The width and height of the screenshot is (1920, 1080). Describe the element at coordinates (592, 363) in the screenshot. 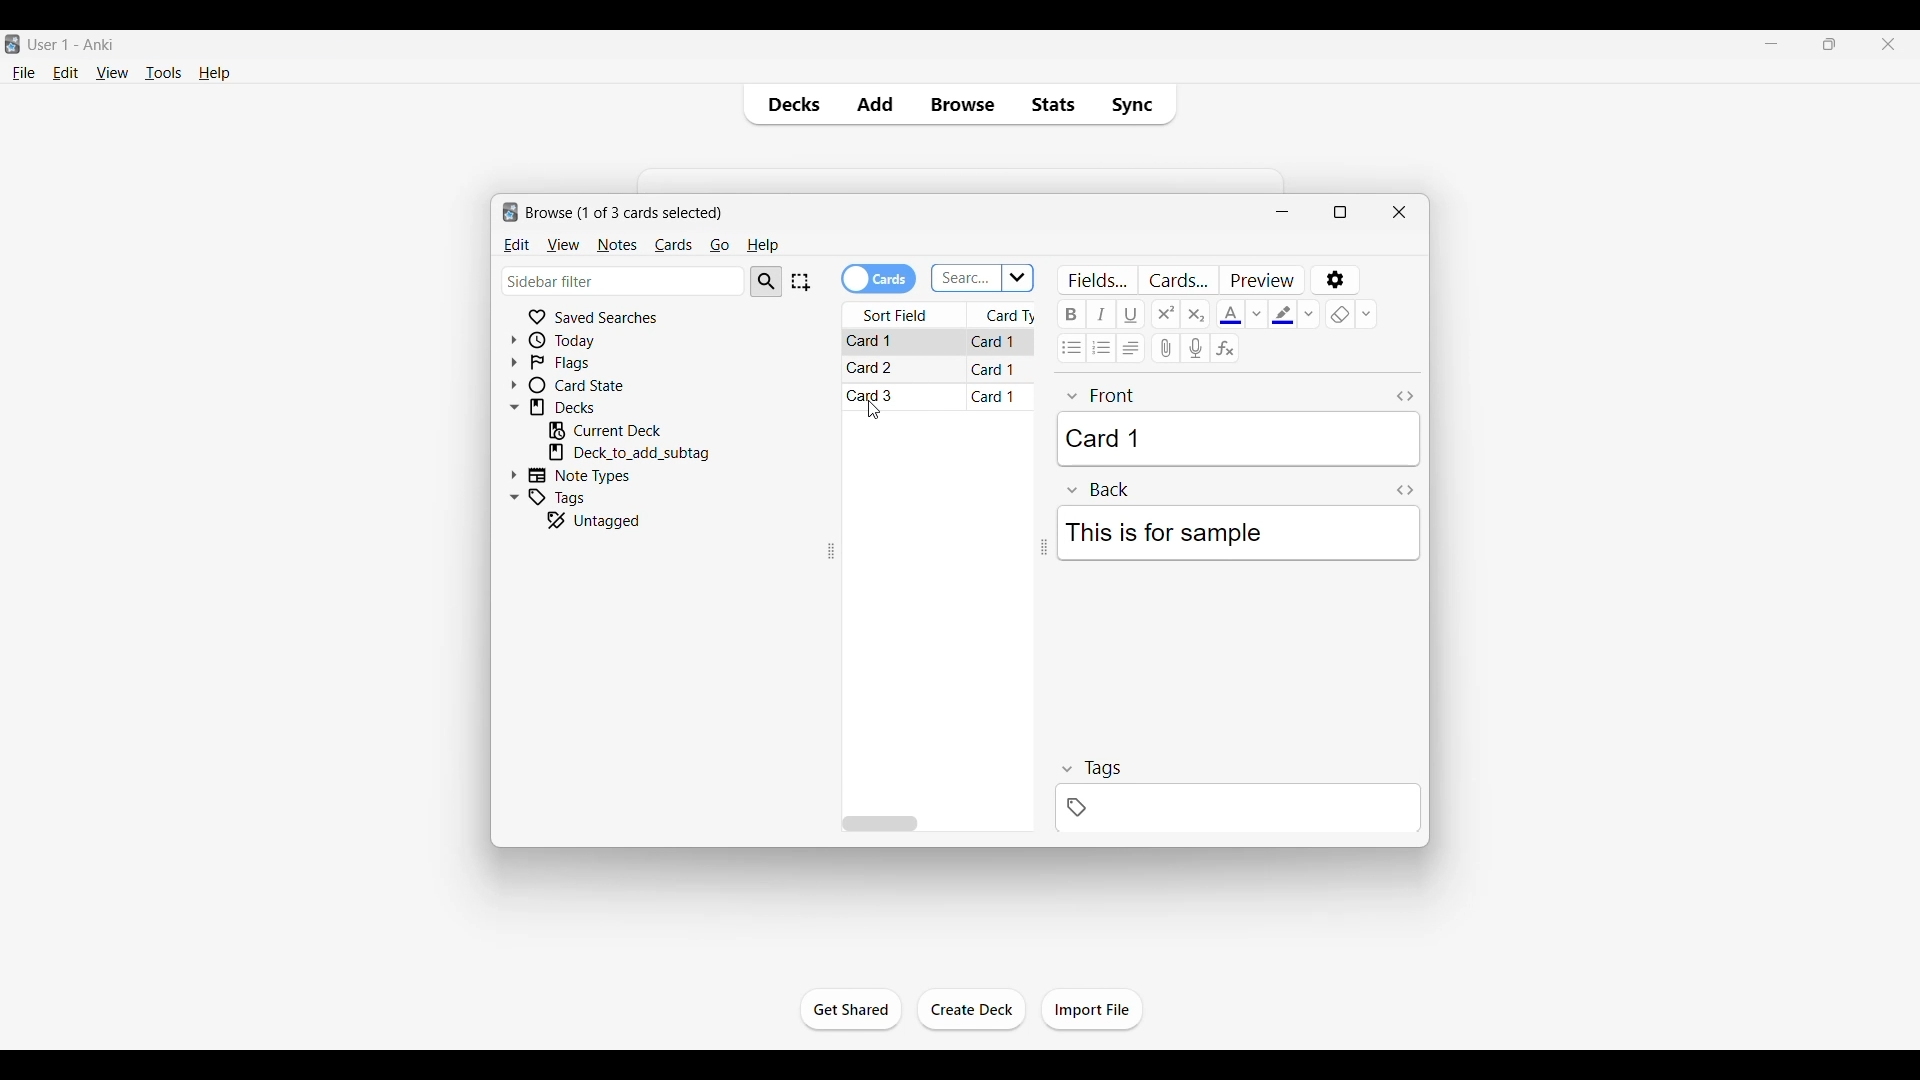

I see `Click to go to Flags ` at that location.